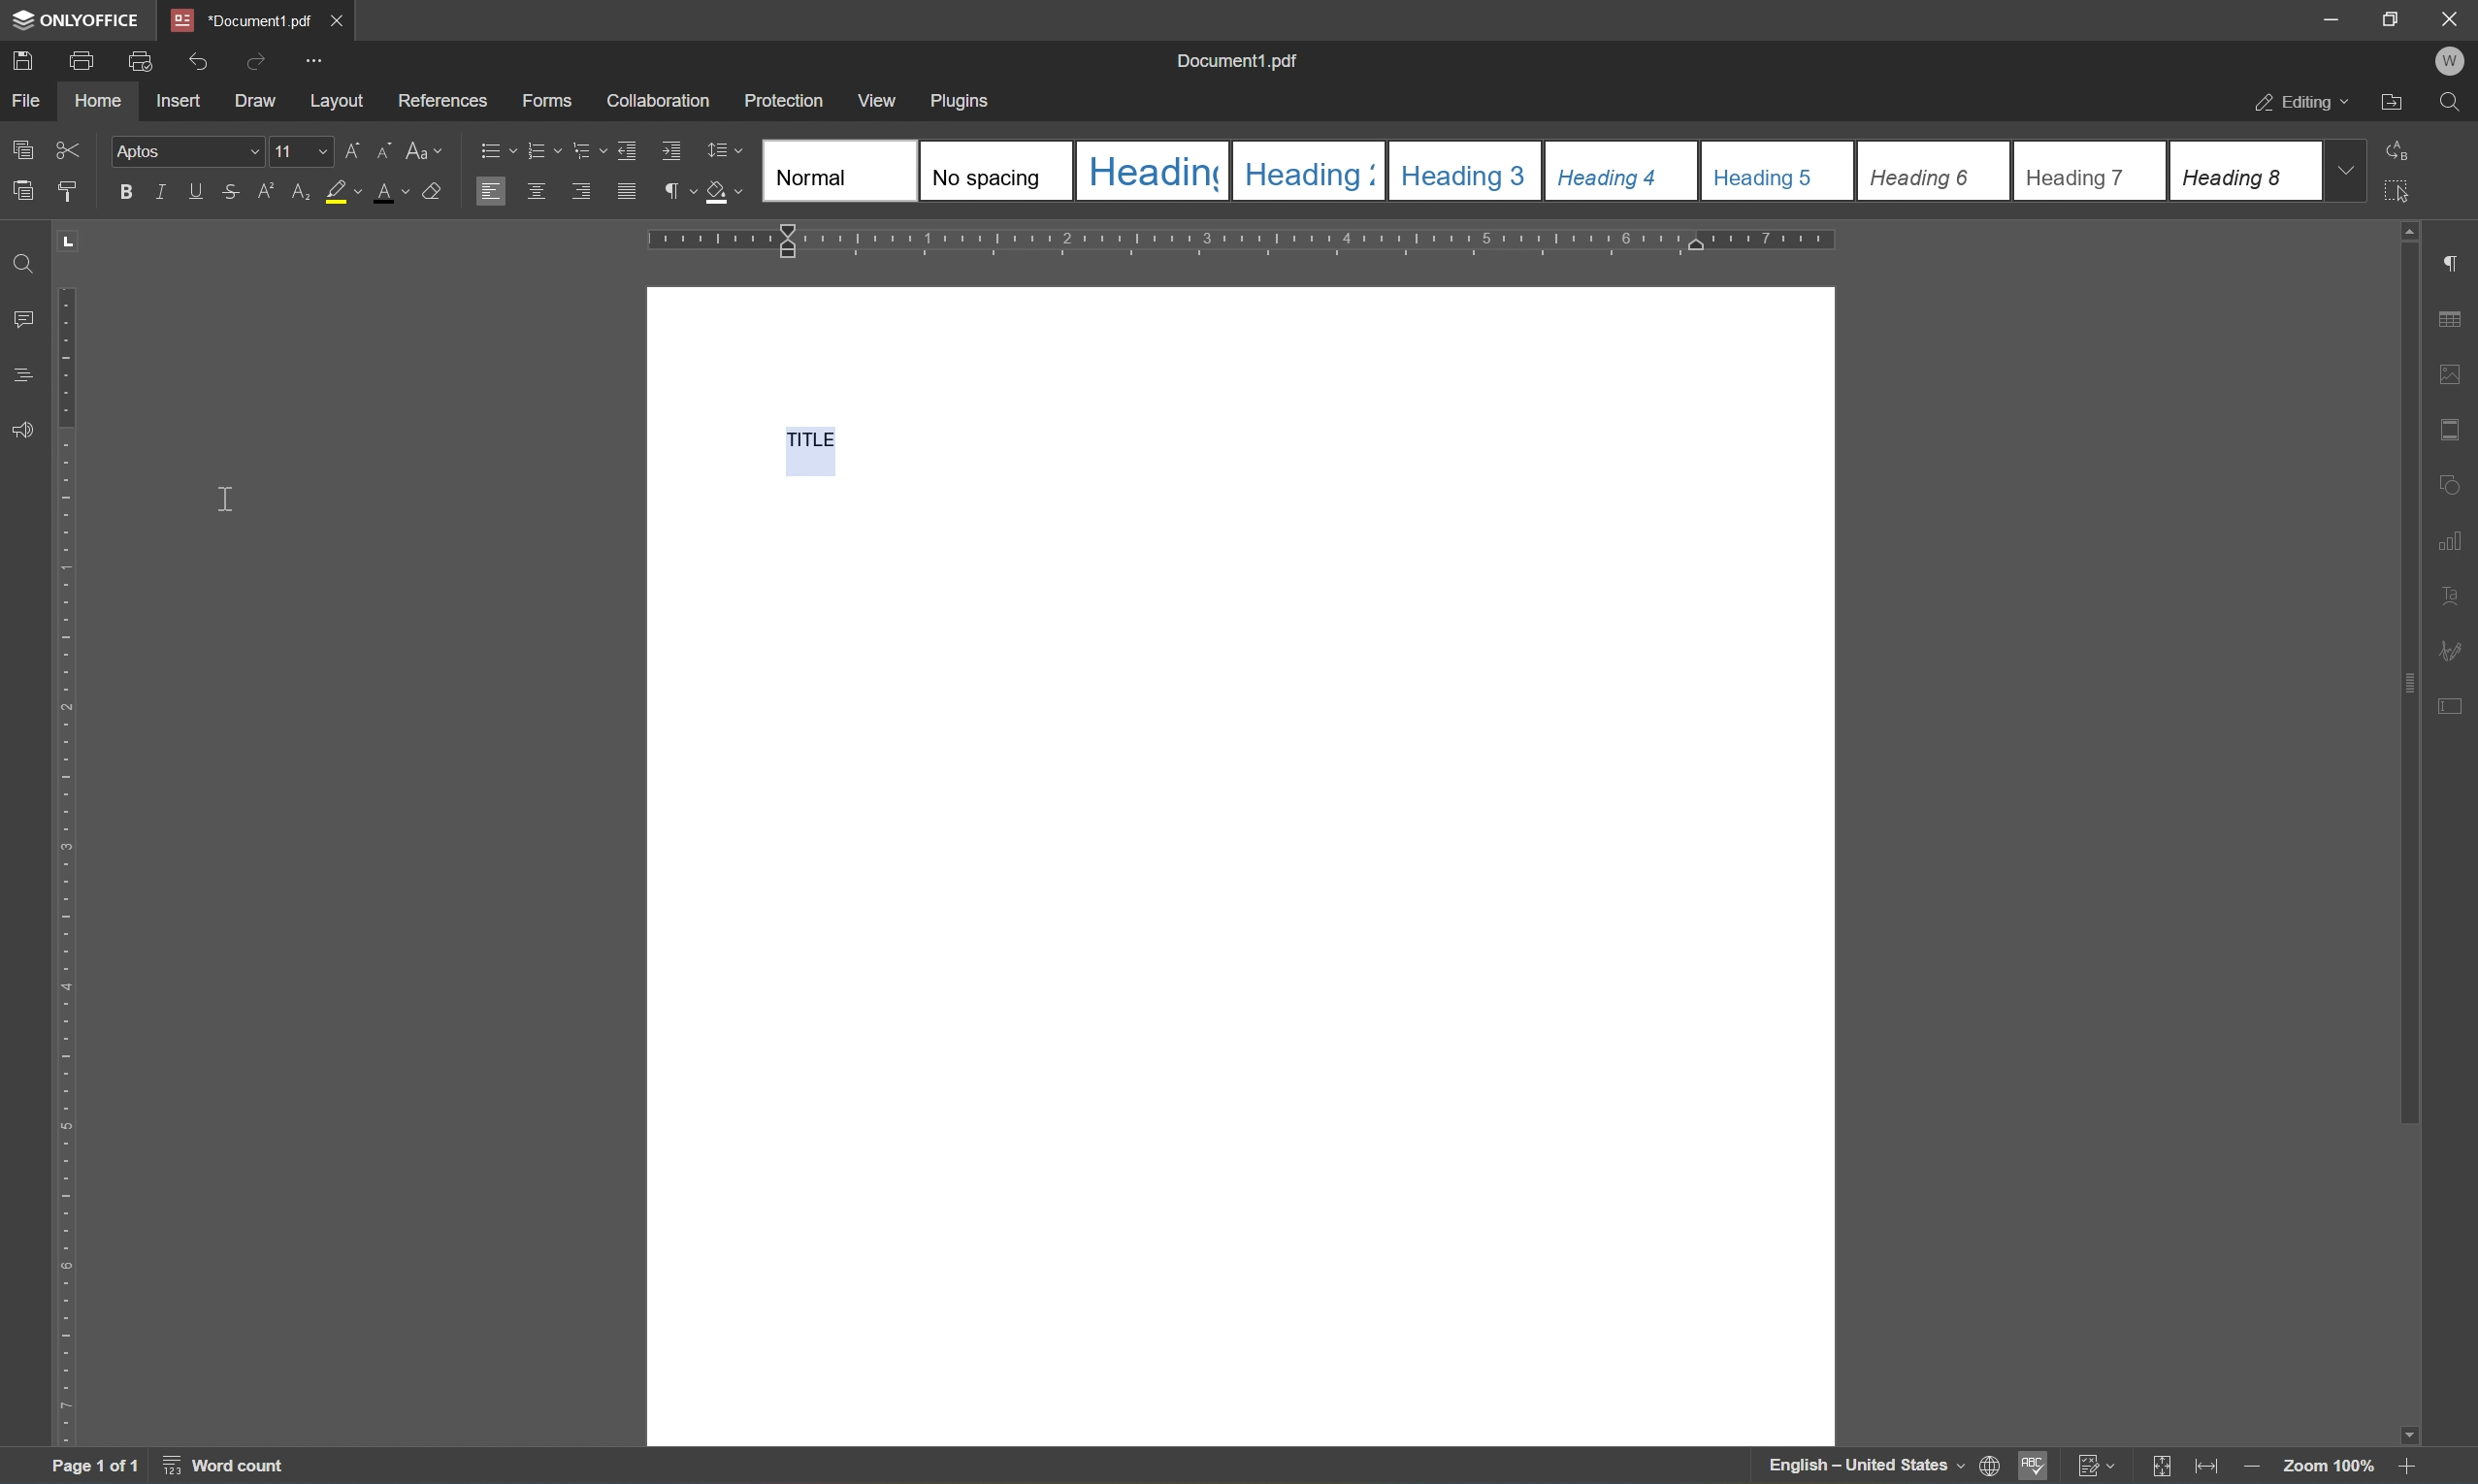 The width and height of the screenshot is (2478, 1484). What do you see at coordinates (579, 192) in the screenshot?
I see `Align right` at bounding box center [579, 192].